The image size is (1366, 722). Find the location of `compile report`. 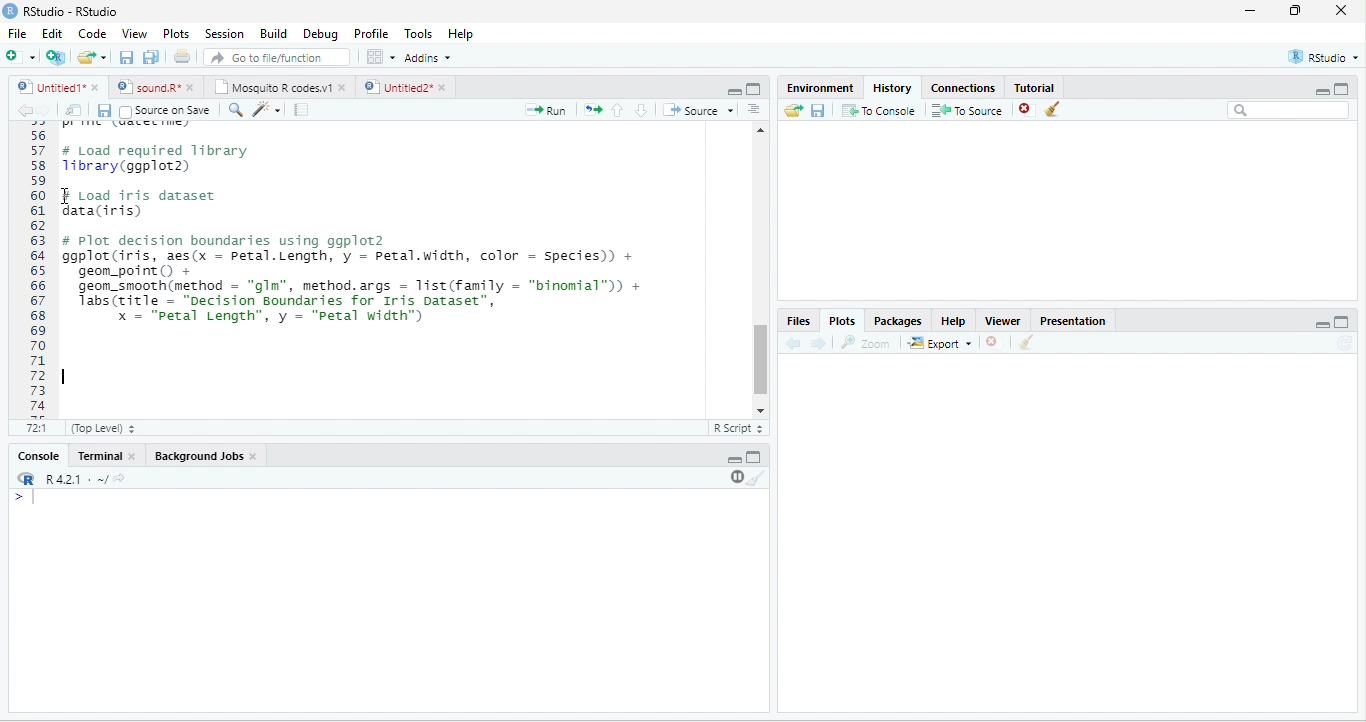

compile report is located at coordinates (301, 109).